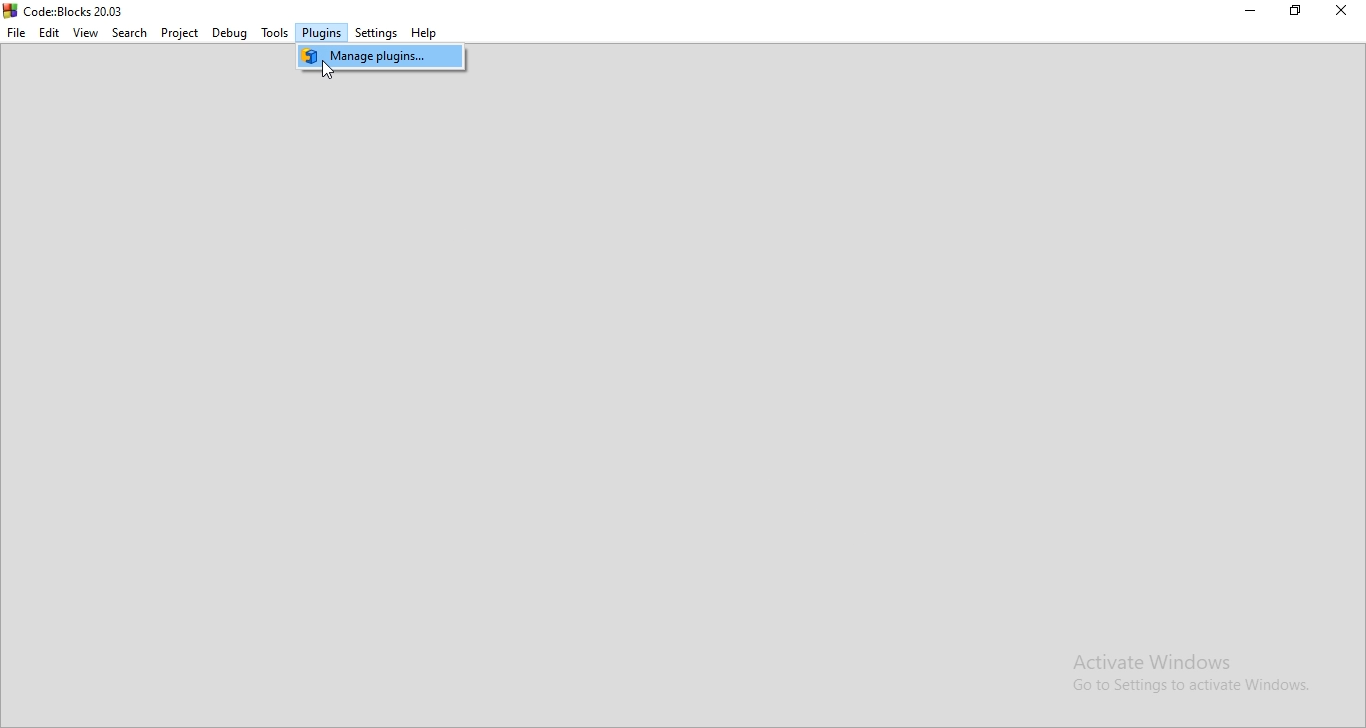 The height and width of the screenshot is (728, 1366). What do you see at coordinates (49, 33) in the screenshot?
I see `Edit` at bounding box center [49, 33].